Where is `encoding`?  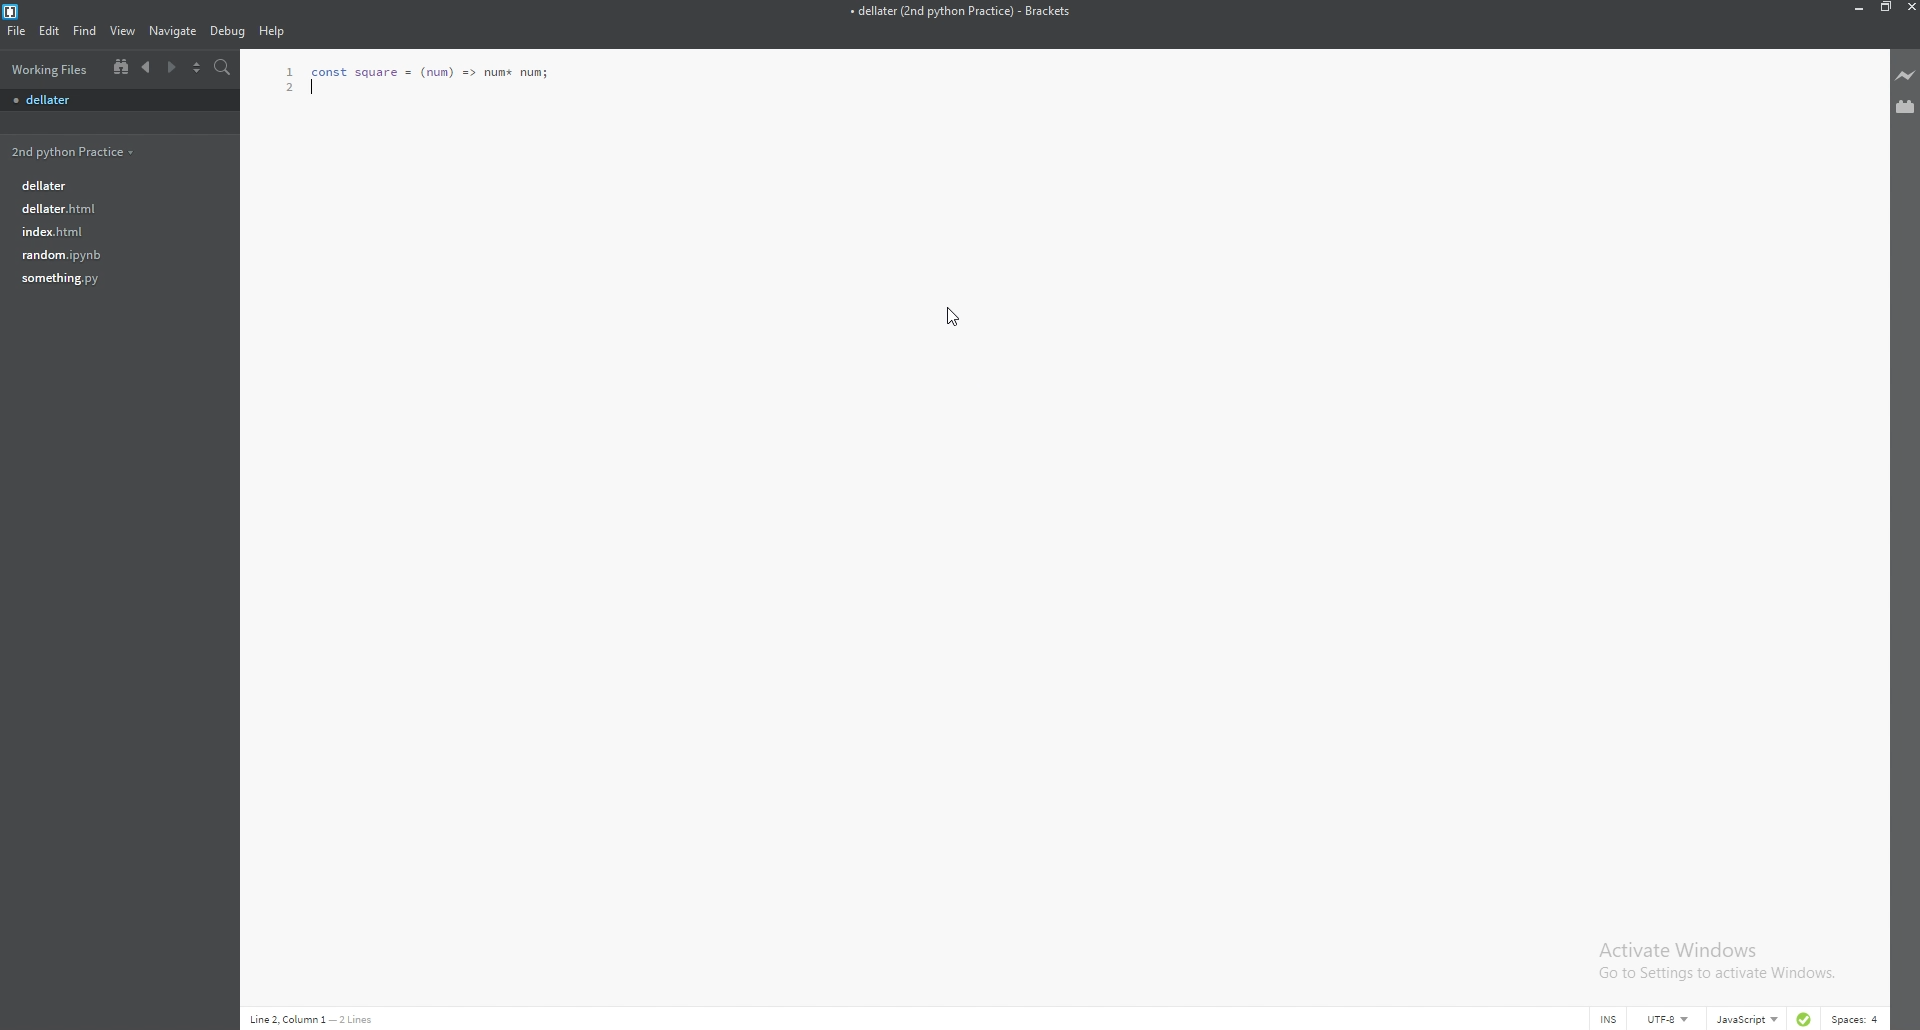 encoding is located at coordinates (1668, 1021).